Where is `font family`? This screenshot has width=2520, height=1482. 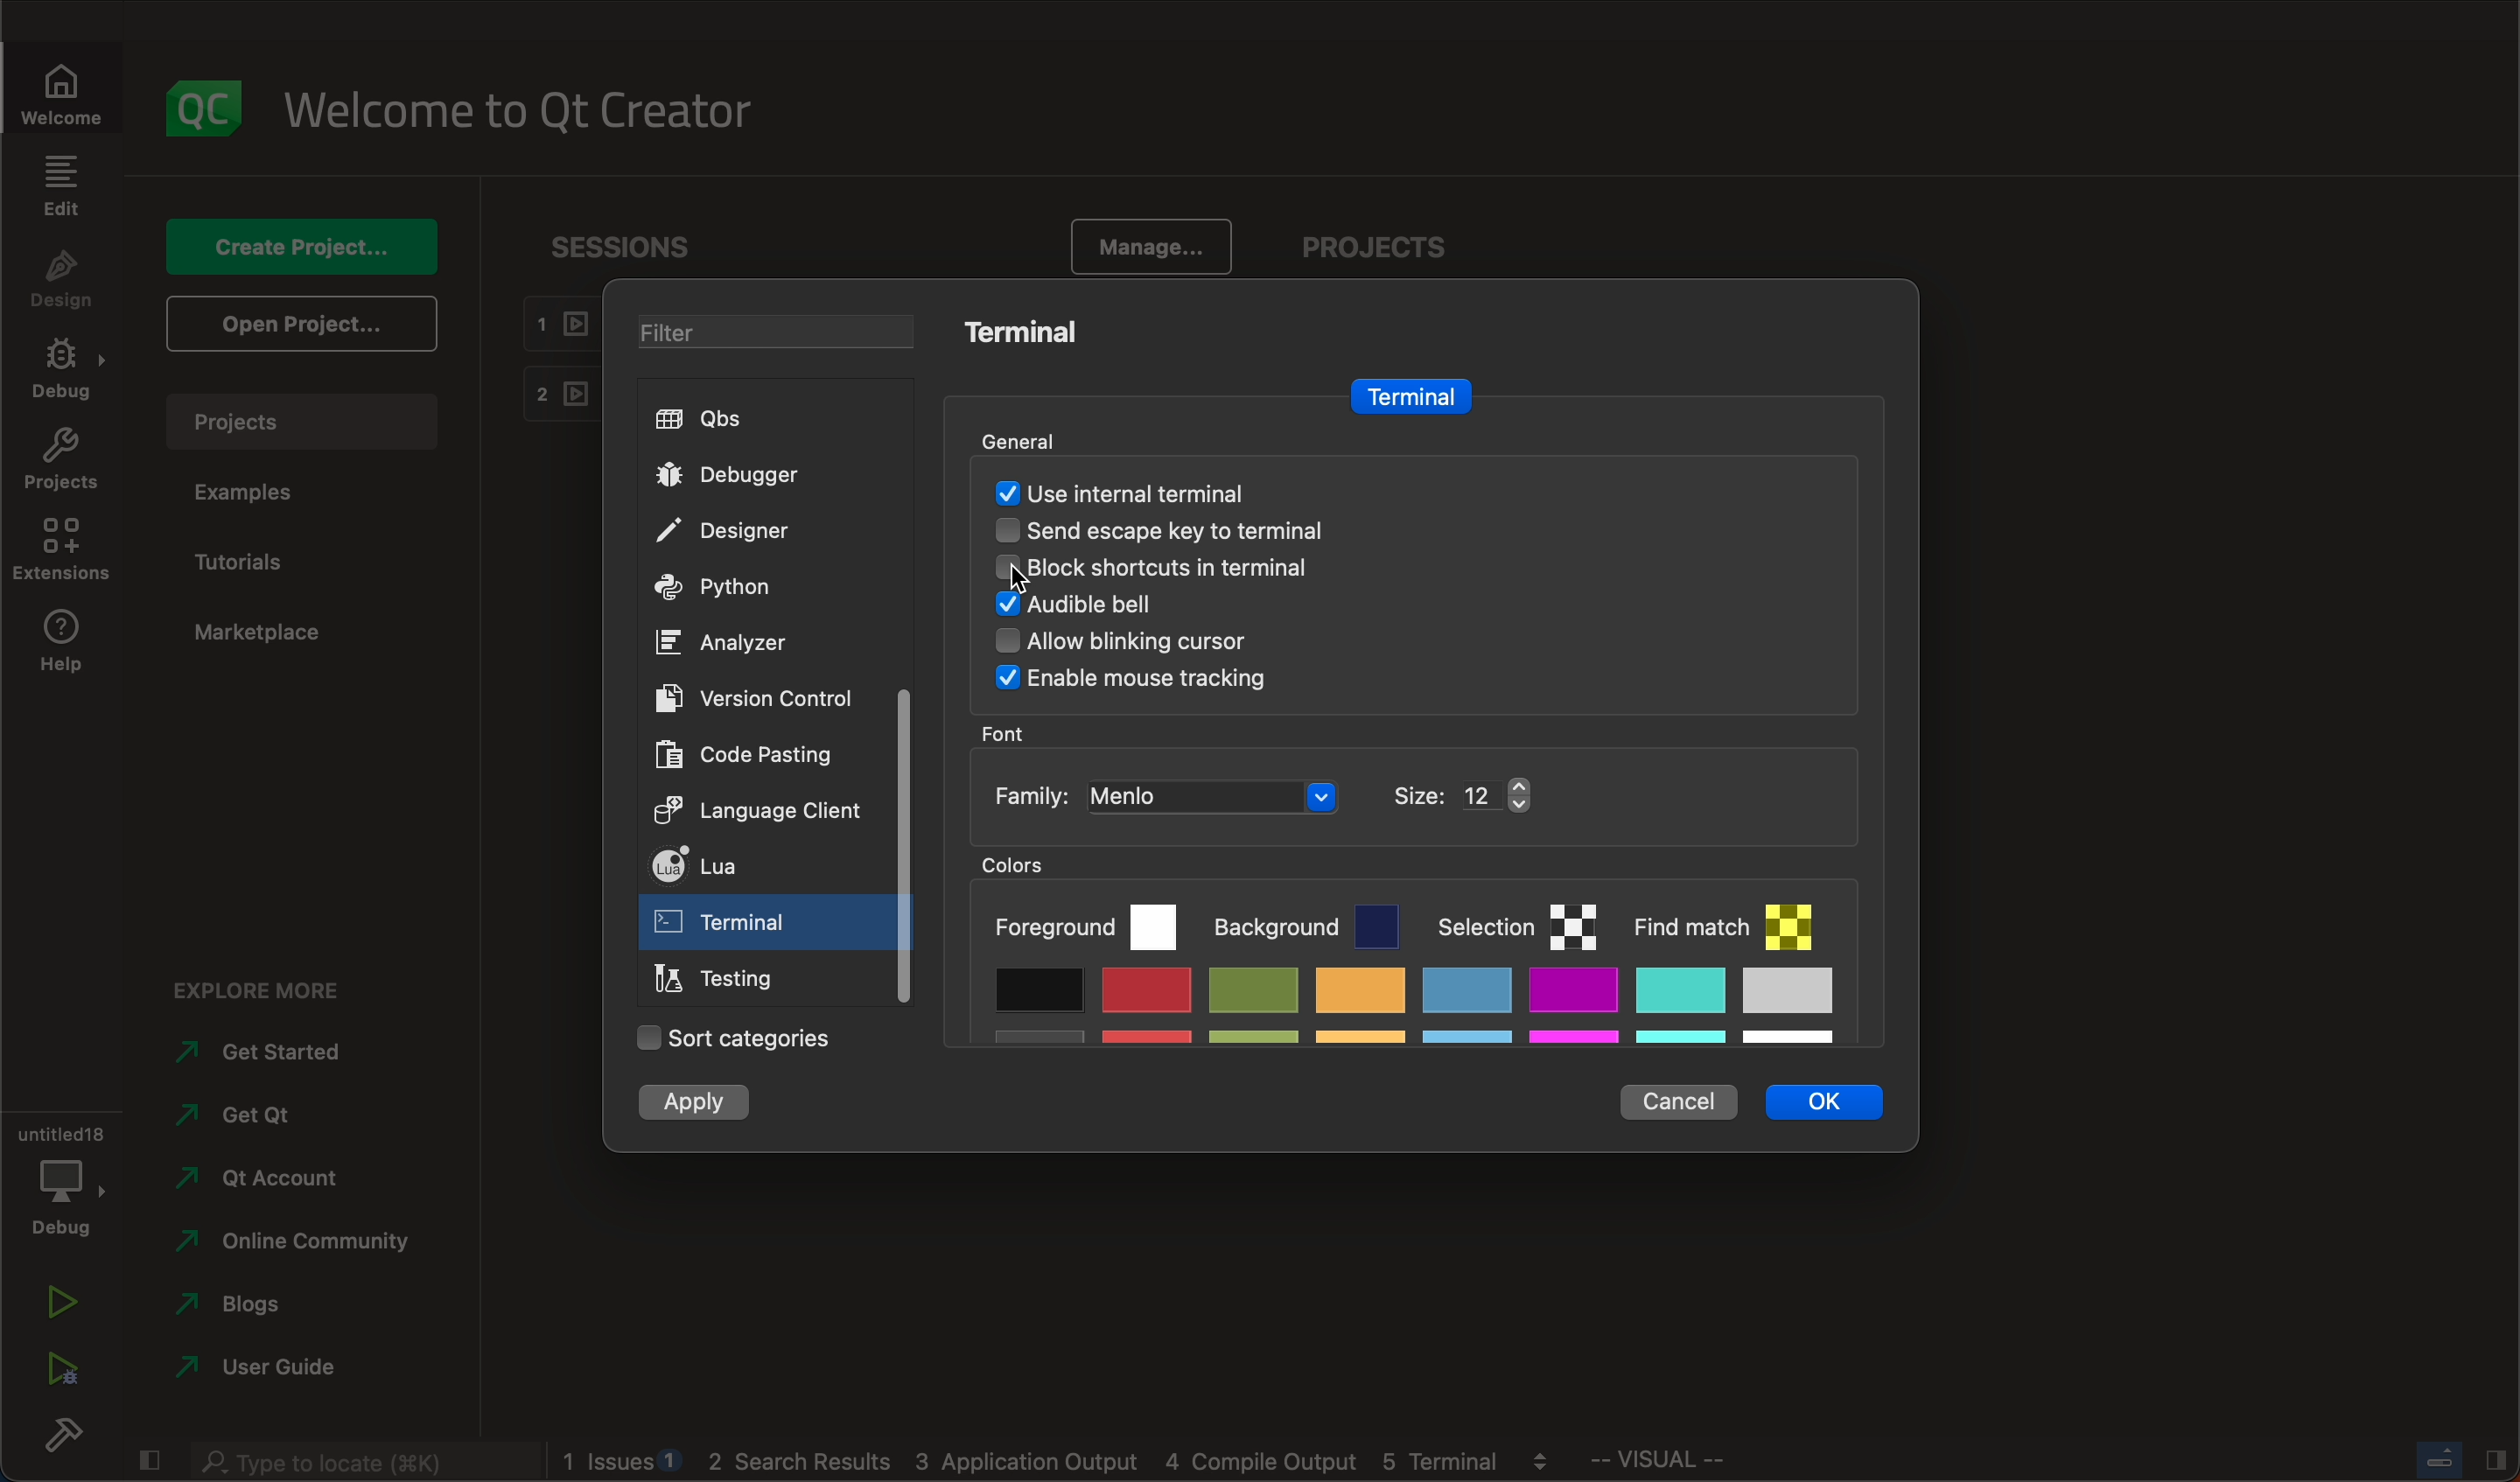 font family is located at coordinates (1264, 794).